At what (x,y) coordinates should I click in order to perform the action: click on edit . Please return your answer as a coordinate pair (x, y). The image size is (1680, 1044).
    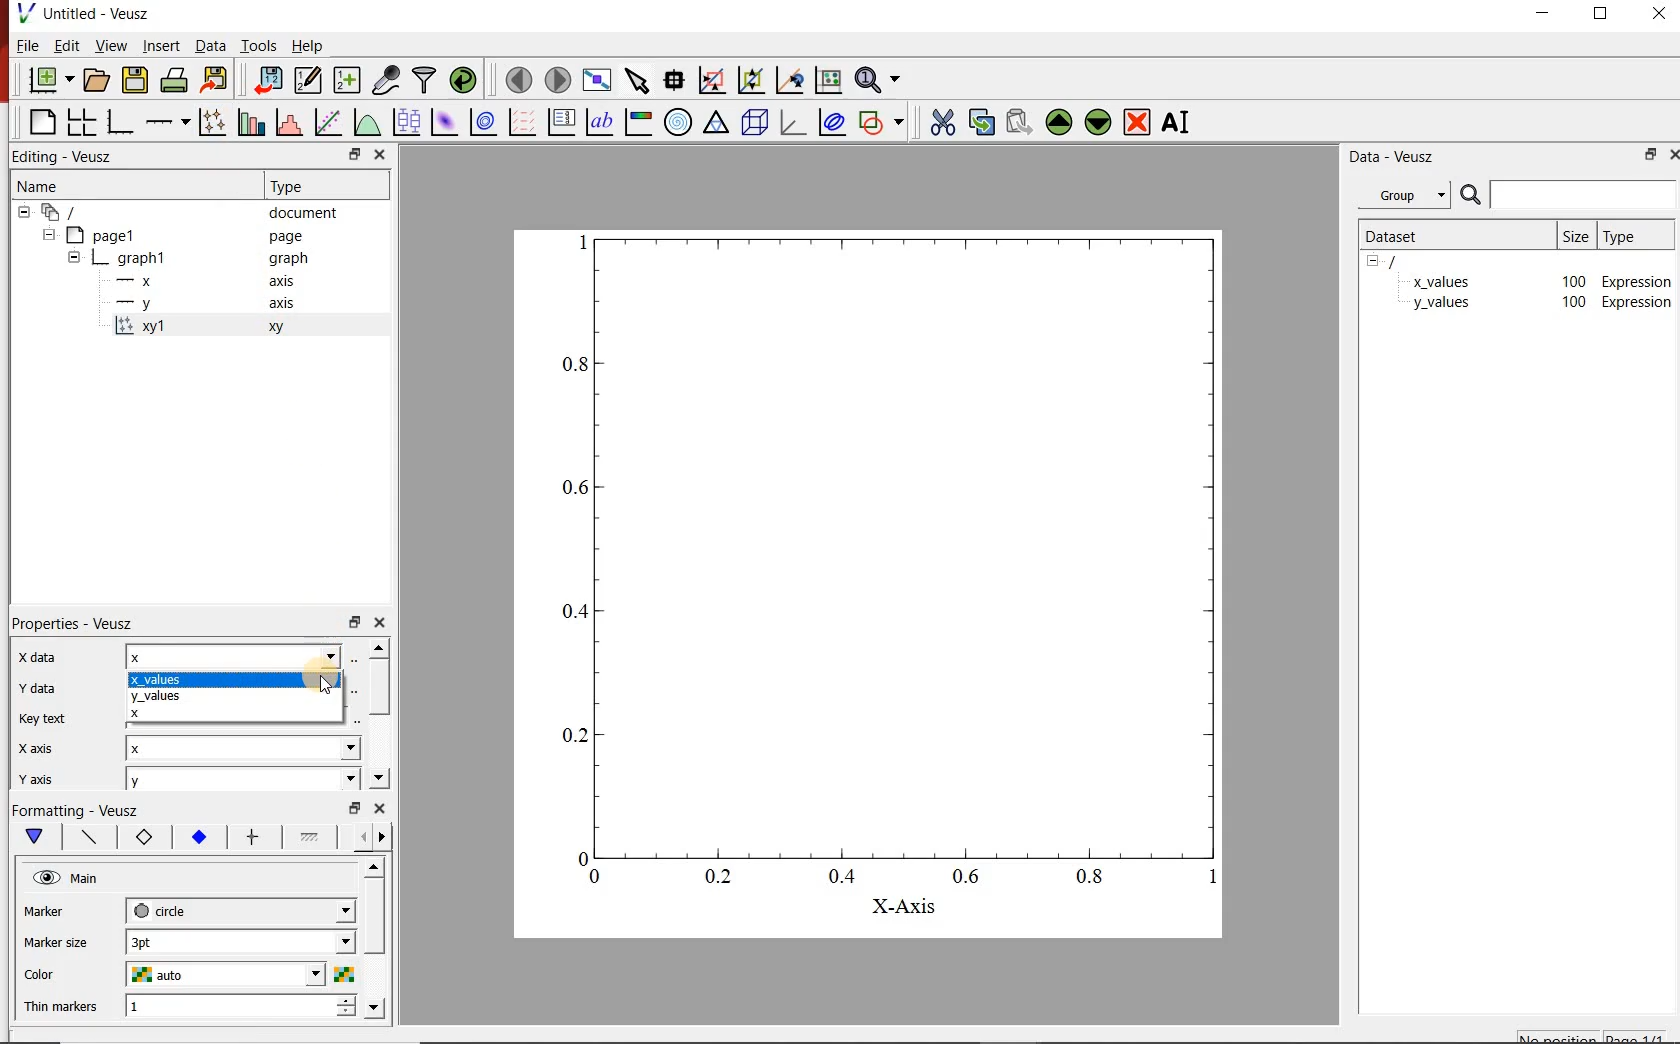
    Looking at the image, I should click on (69, 45).